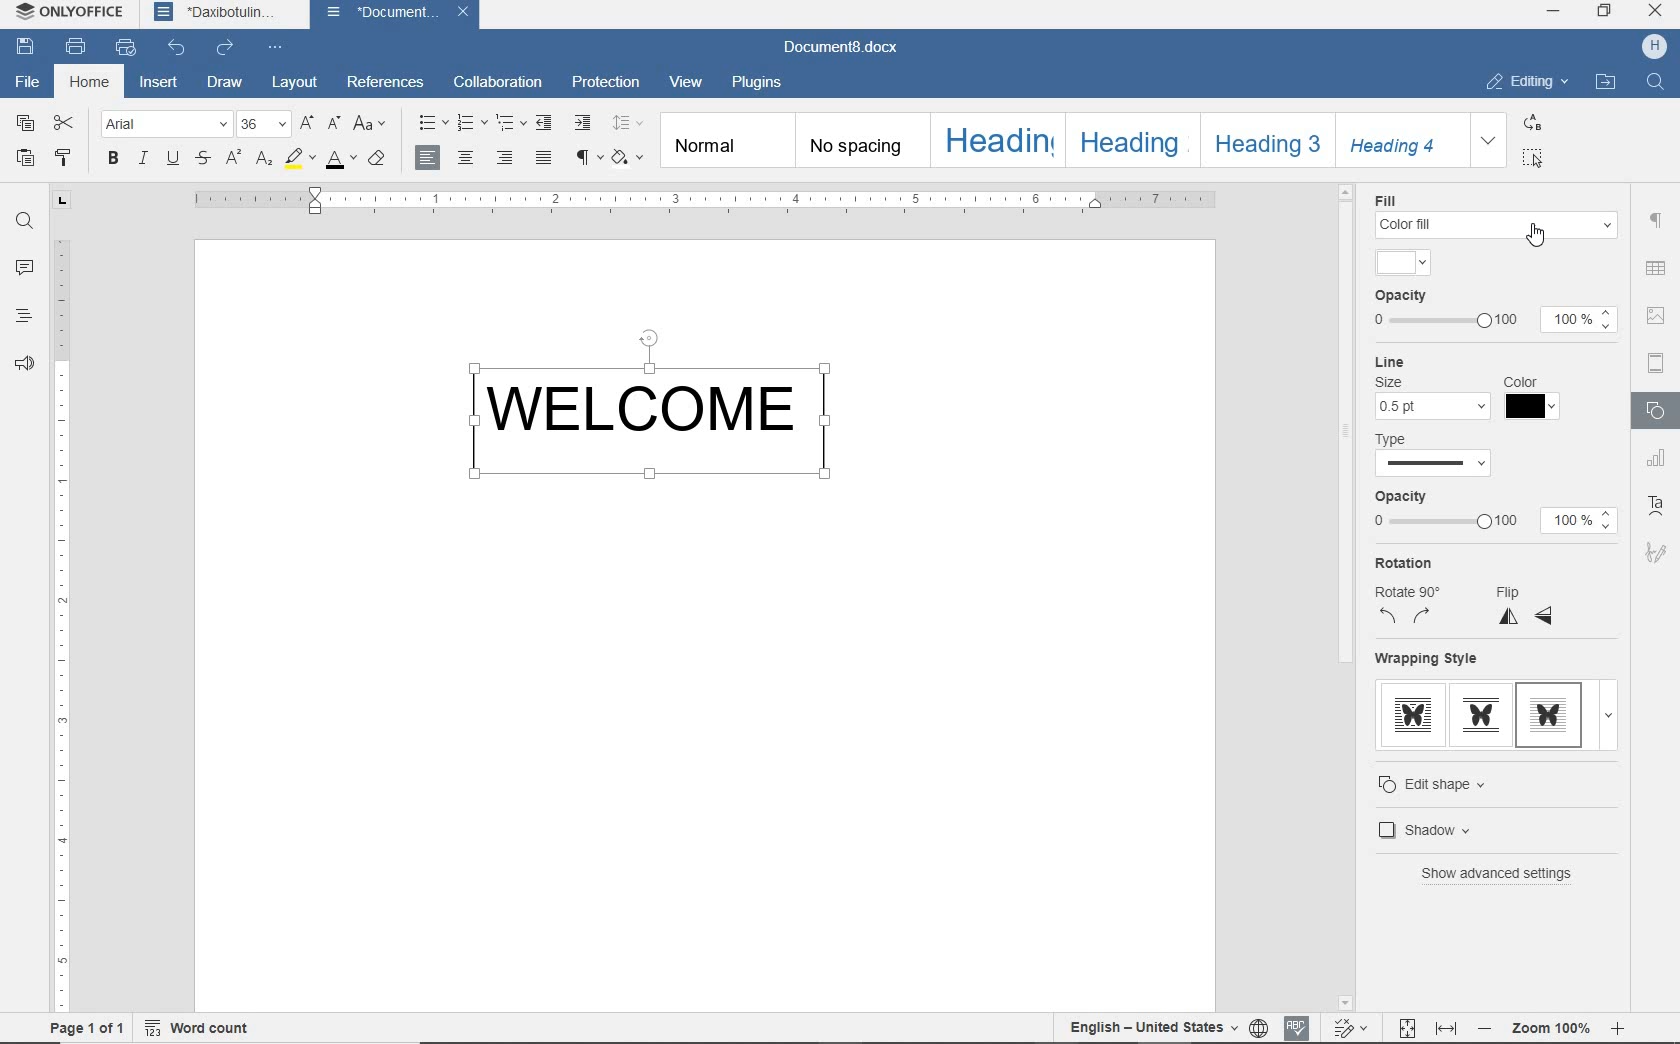  What do you see at coordinates (707, 200) in the screenshot?
I see `ruler` at bounding box center [707, 200].